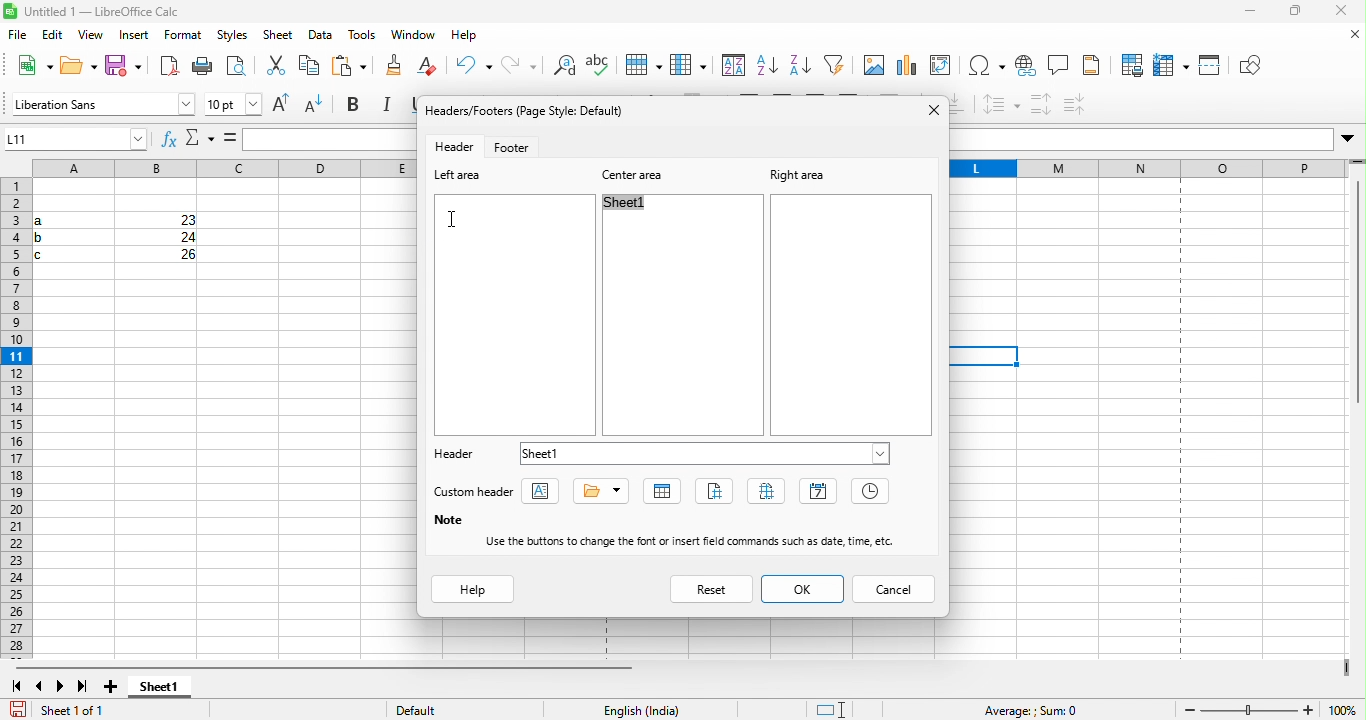 This screenshot has width=1366, height=720. I want to click on cut, so click(240, 68).